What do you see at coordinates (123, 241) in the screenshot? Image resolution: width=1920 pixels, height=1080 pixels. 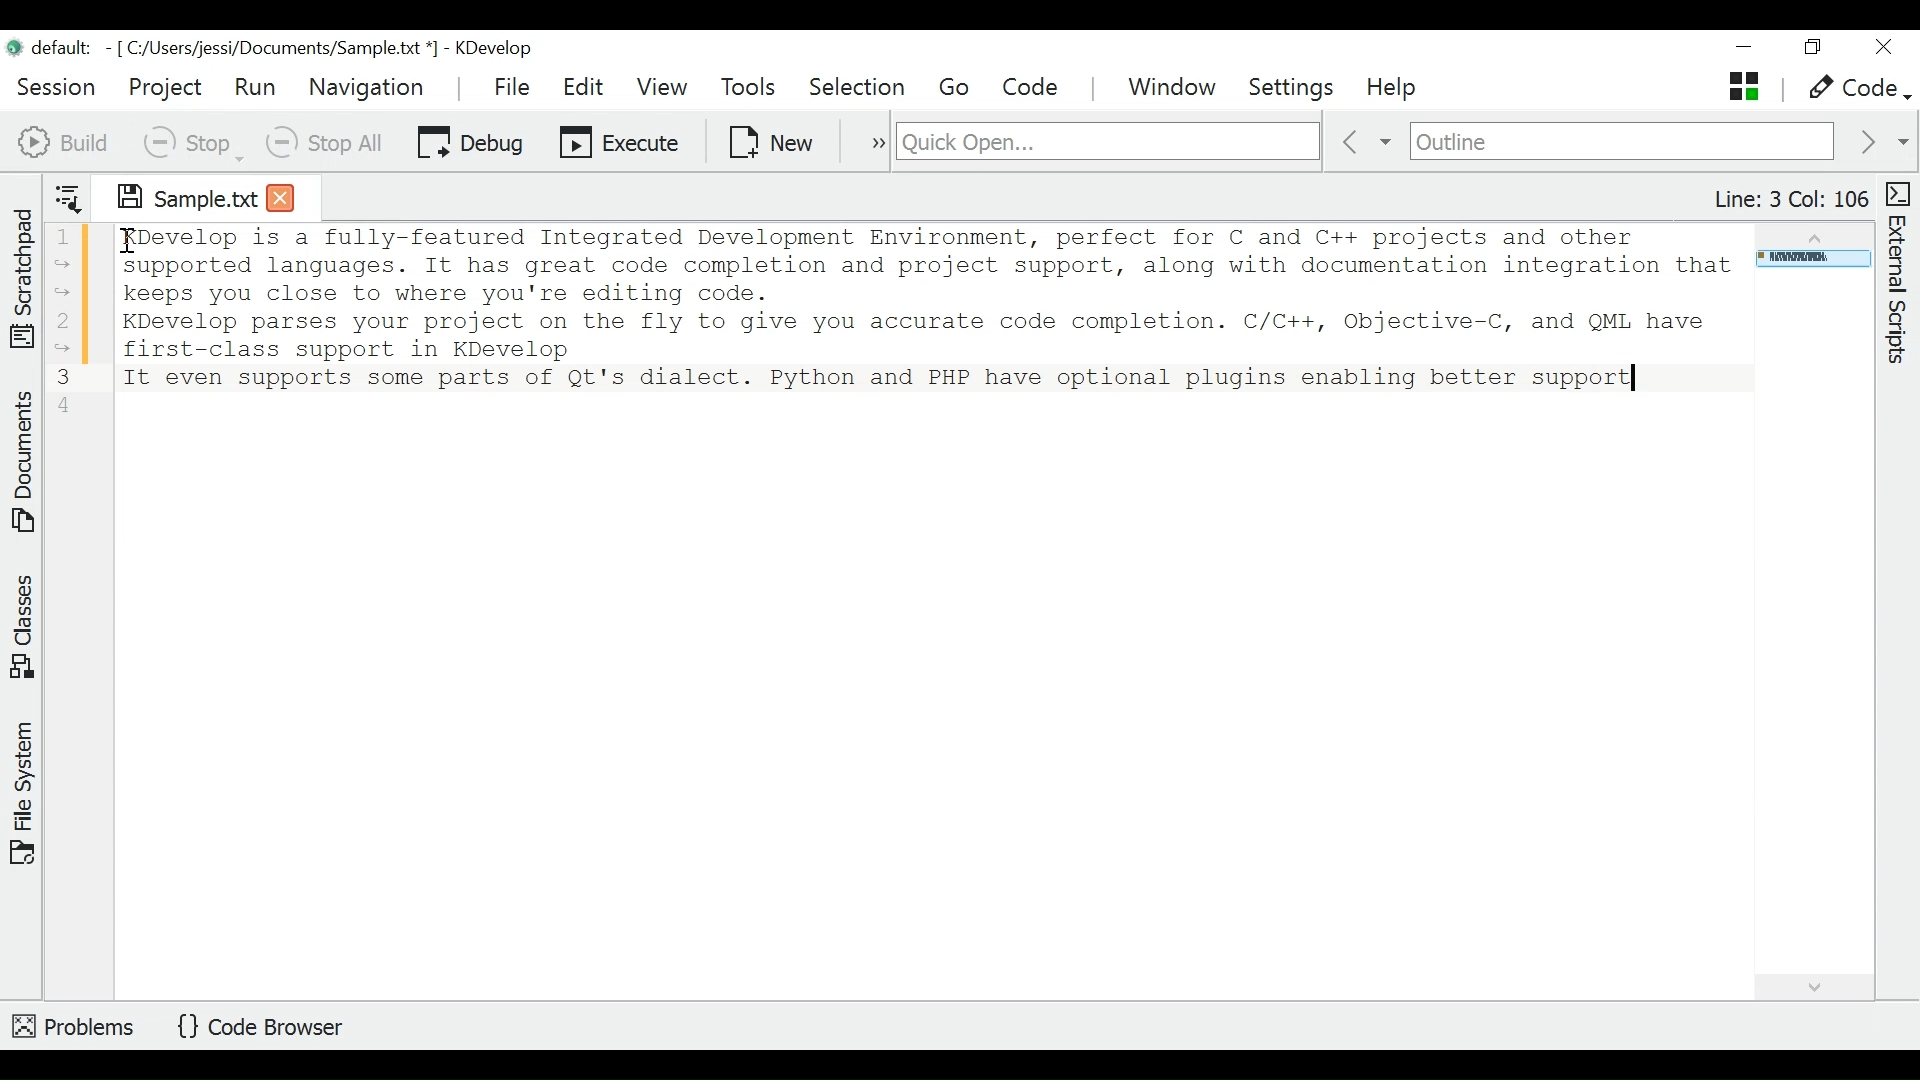 I see `I-beam cursor` at bounding box center [123, 241].